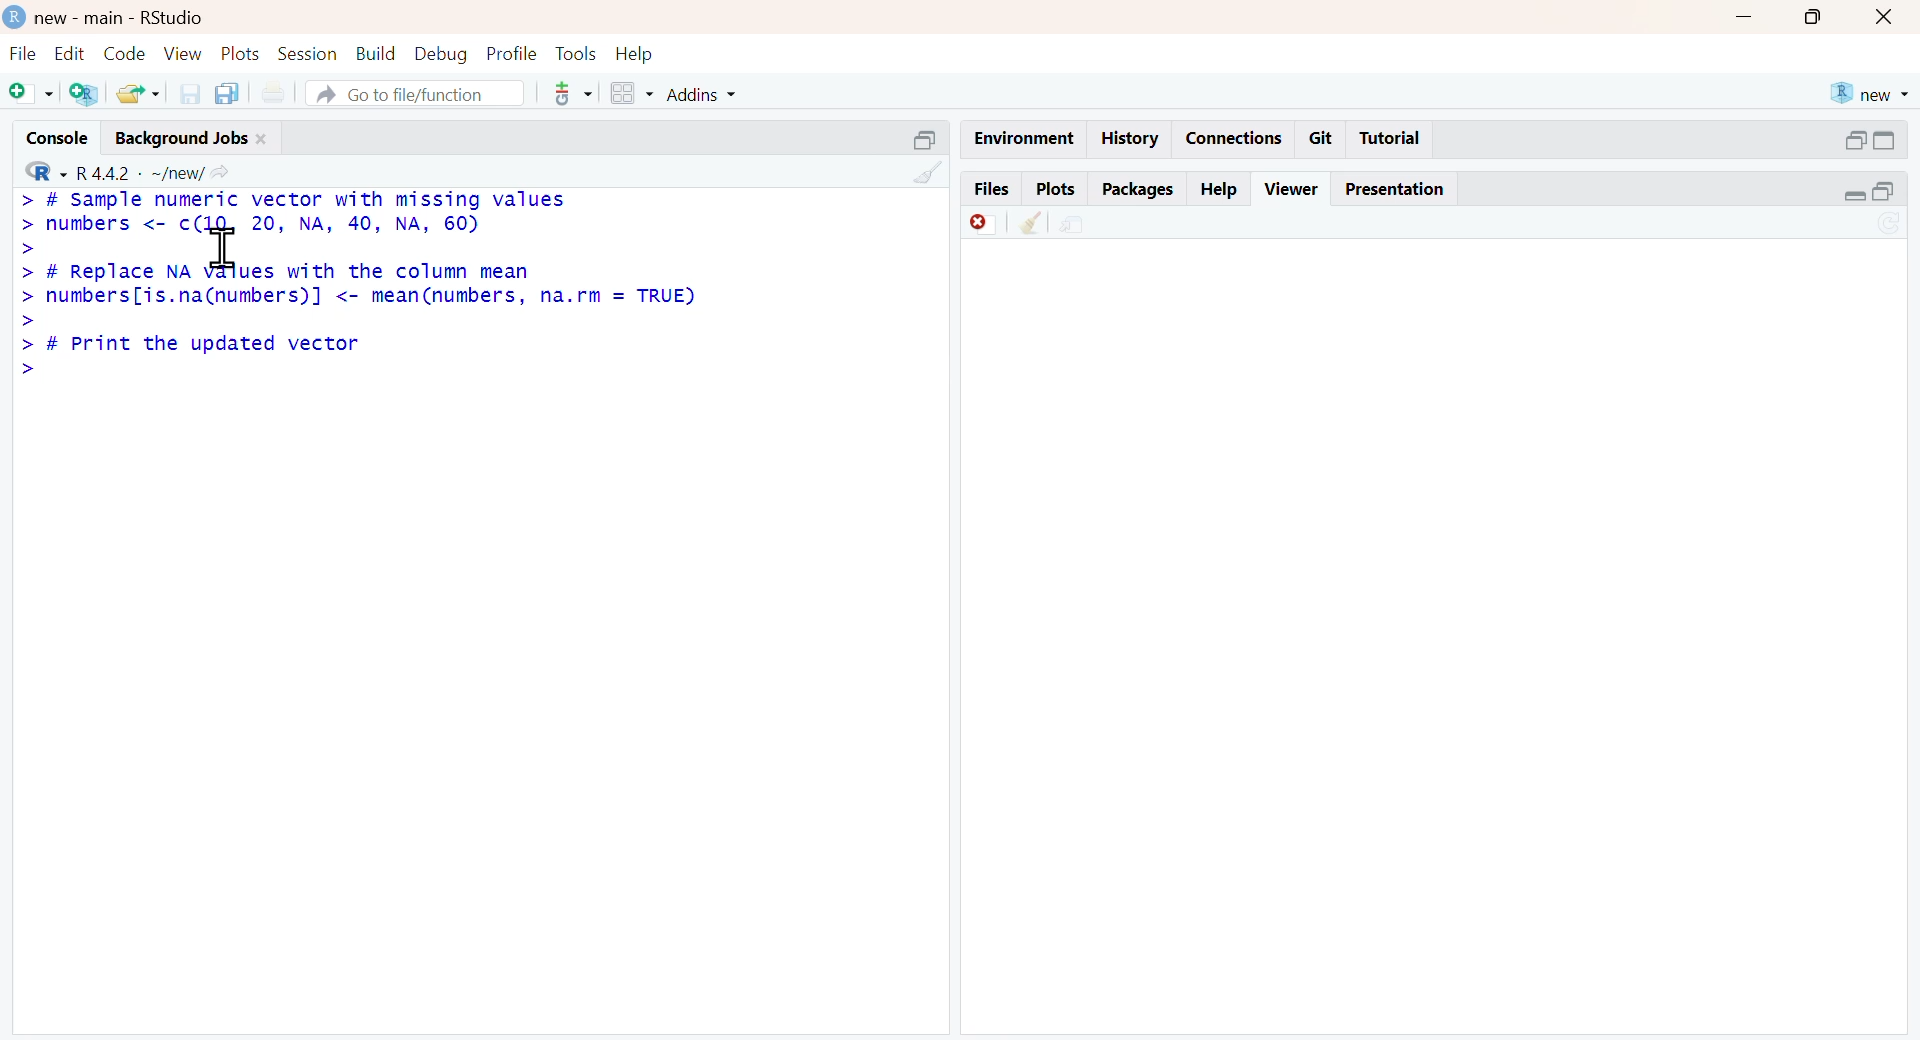 The width and height of the screenshot is (1920, 1040). Describe the element at coordinates (1815, 17) in the screenshot. I see `maximise` at that location.